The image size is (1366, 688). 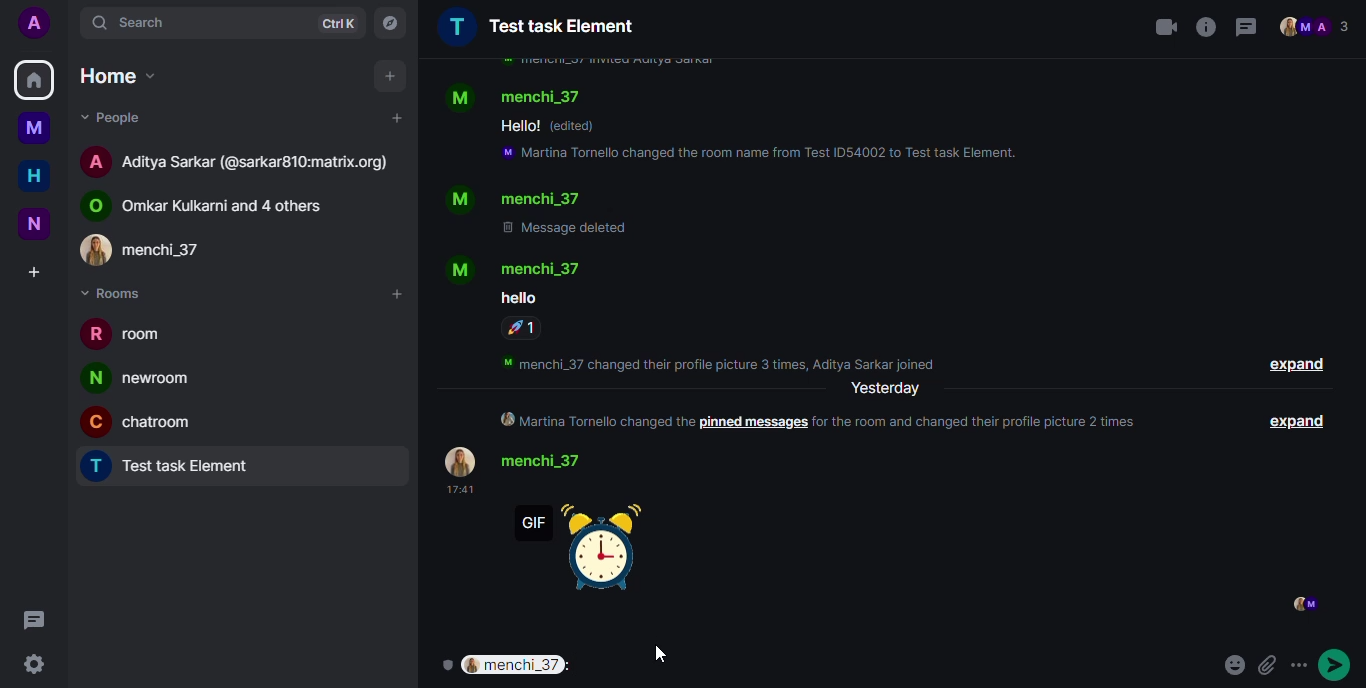 What do you see at coordinates (34, 81) in the screenshot?
I see `home` at bounding box center [34, 81].